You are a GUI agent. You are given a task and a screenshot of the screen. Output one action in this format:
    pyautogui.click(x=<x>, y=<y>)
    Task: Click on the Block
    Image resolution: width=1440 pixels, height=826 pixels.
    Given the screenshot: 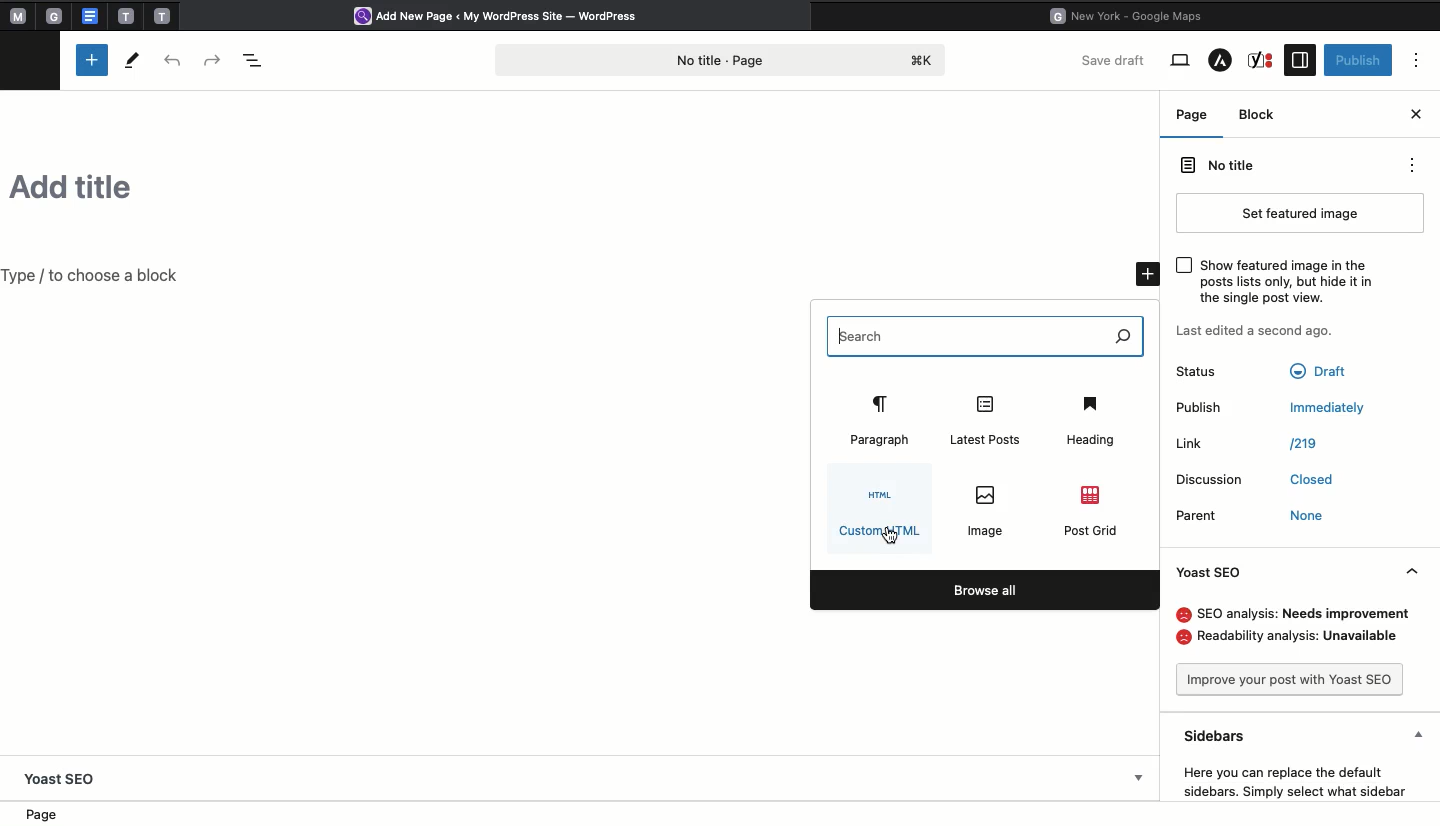 What is the action you would take?
    pyautogui.click(x=1263, y=118)
    